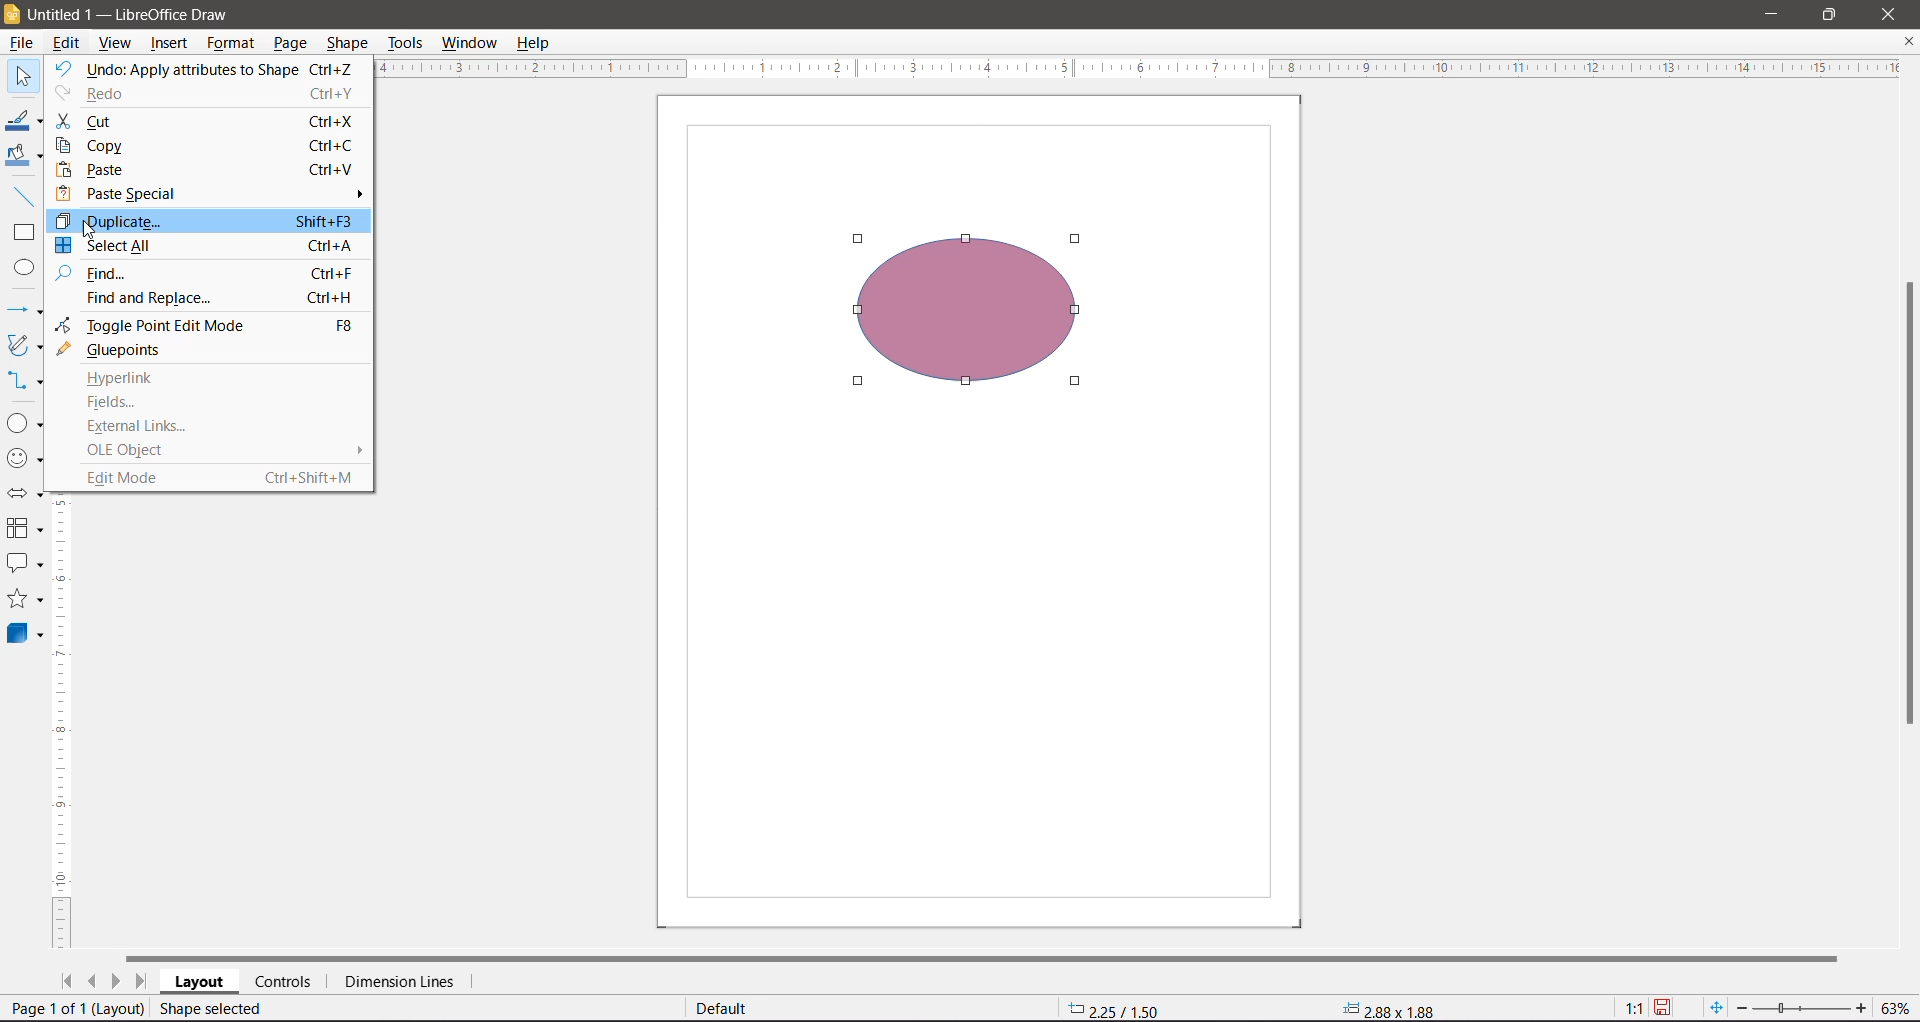  I want to click on Callout Shapes, so click(25, 562).